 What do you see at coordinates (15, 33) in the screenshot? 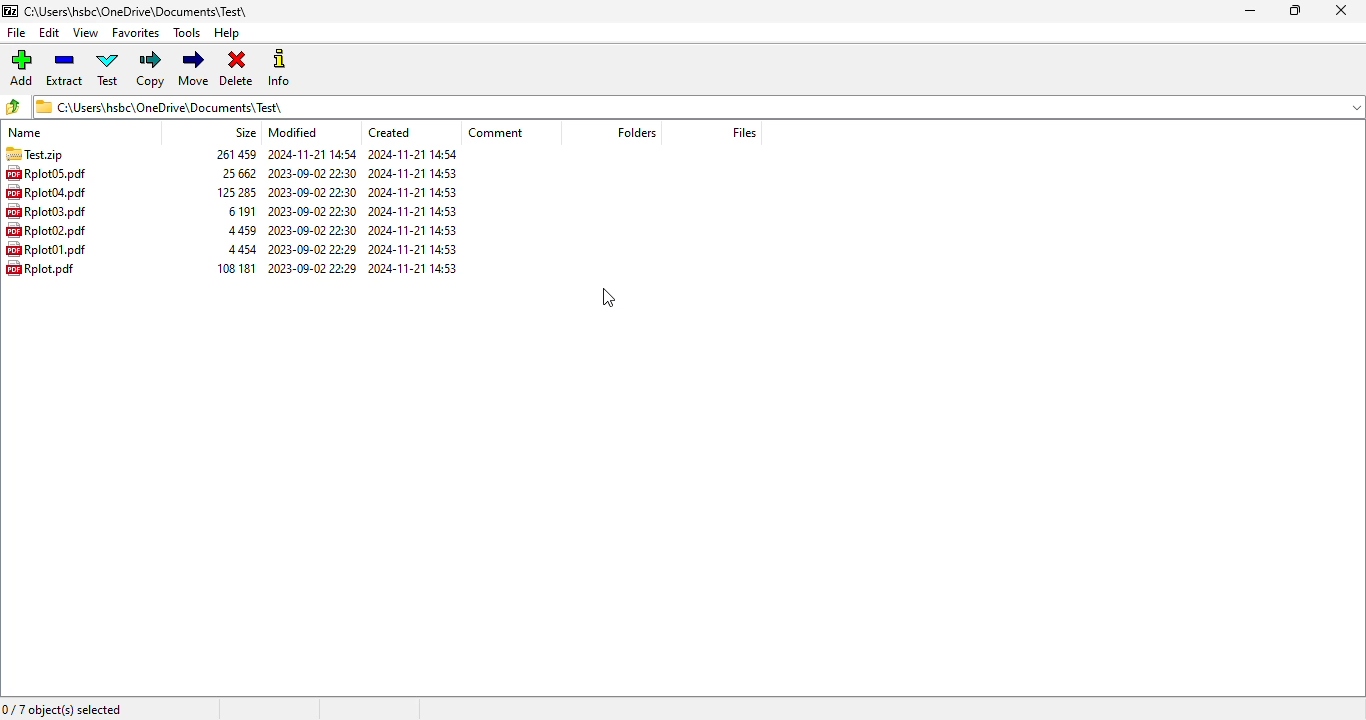
I see `file` at bounding box center [15, 33].